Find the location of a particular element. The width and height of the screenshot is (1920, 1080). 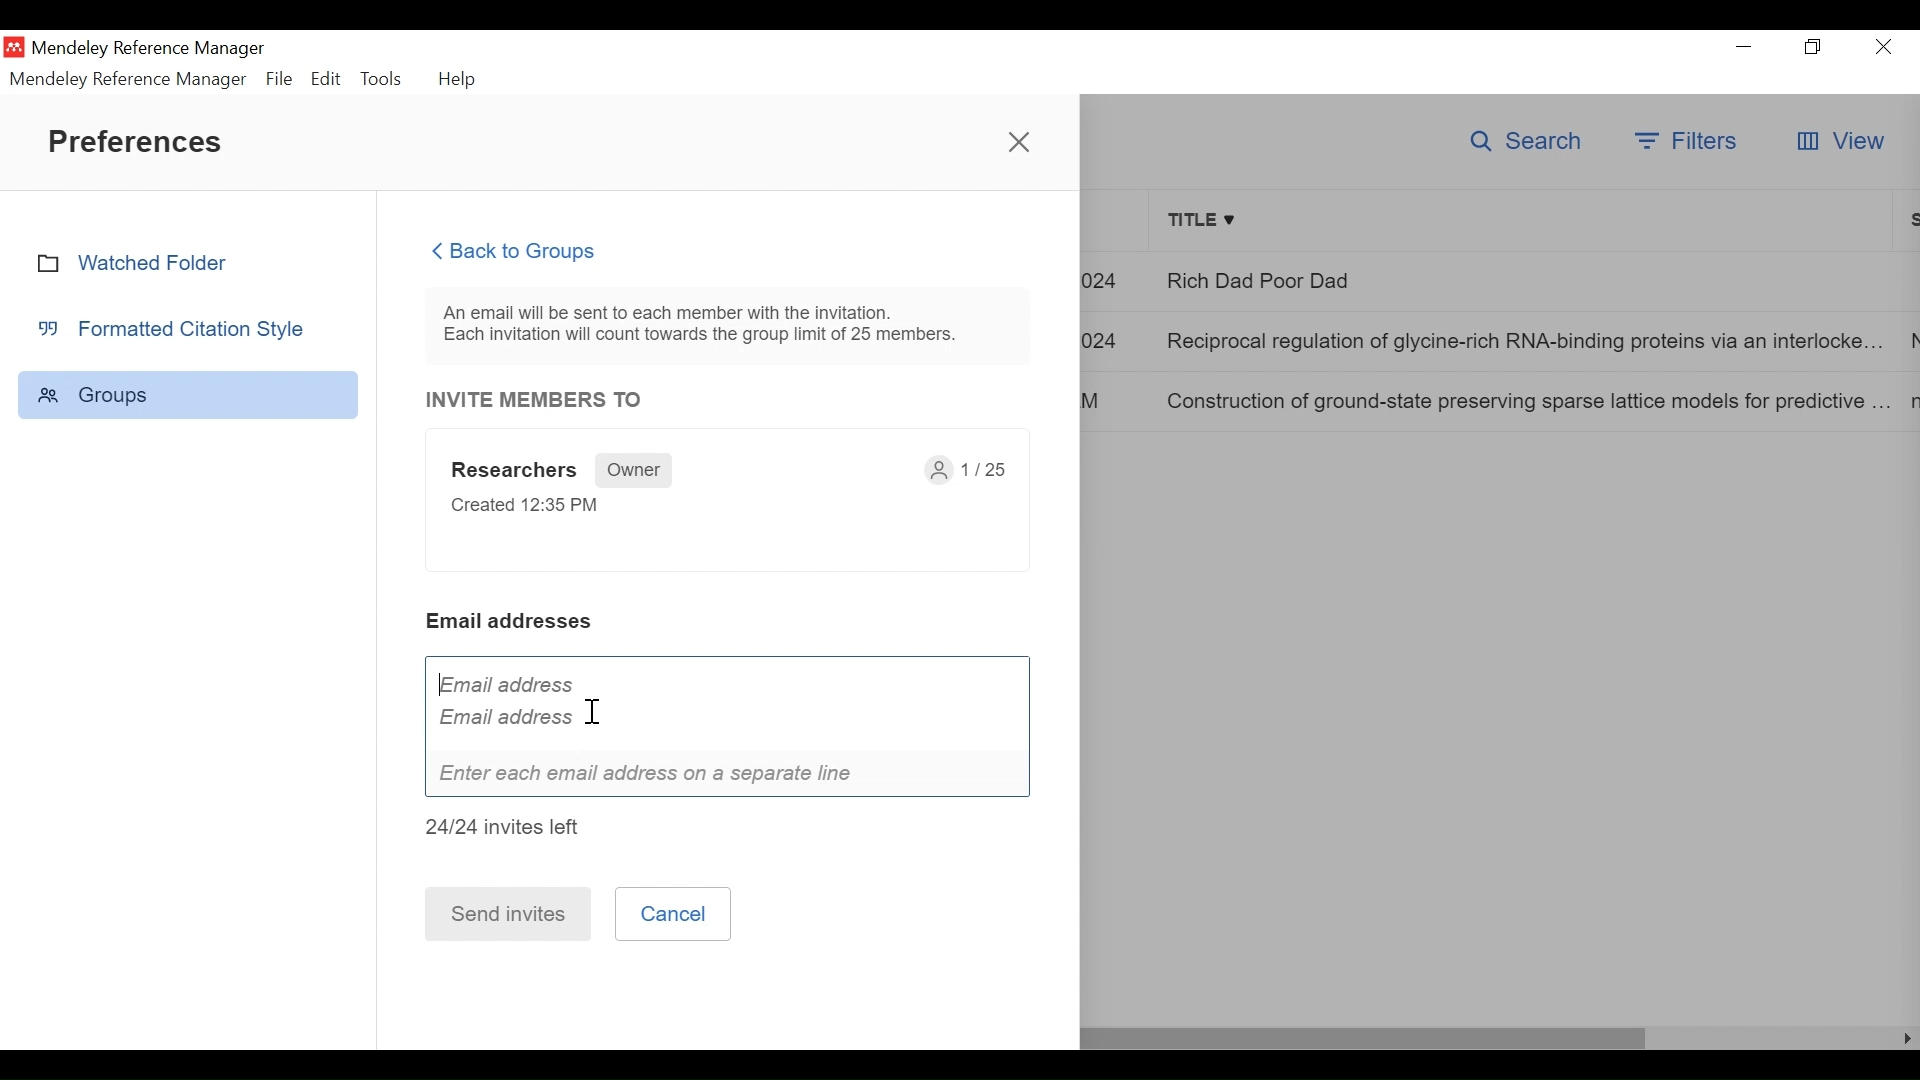

An email will be sent to each member with the invitation.
Each invitation will count towards the group limit of 25 members. is located at coordinates (710, 326).